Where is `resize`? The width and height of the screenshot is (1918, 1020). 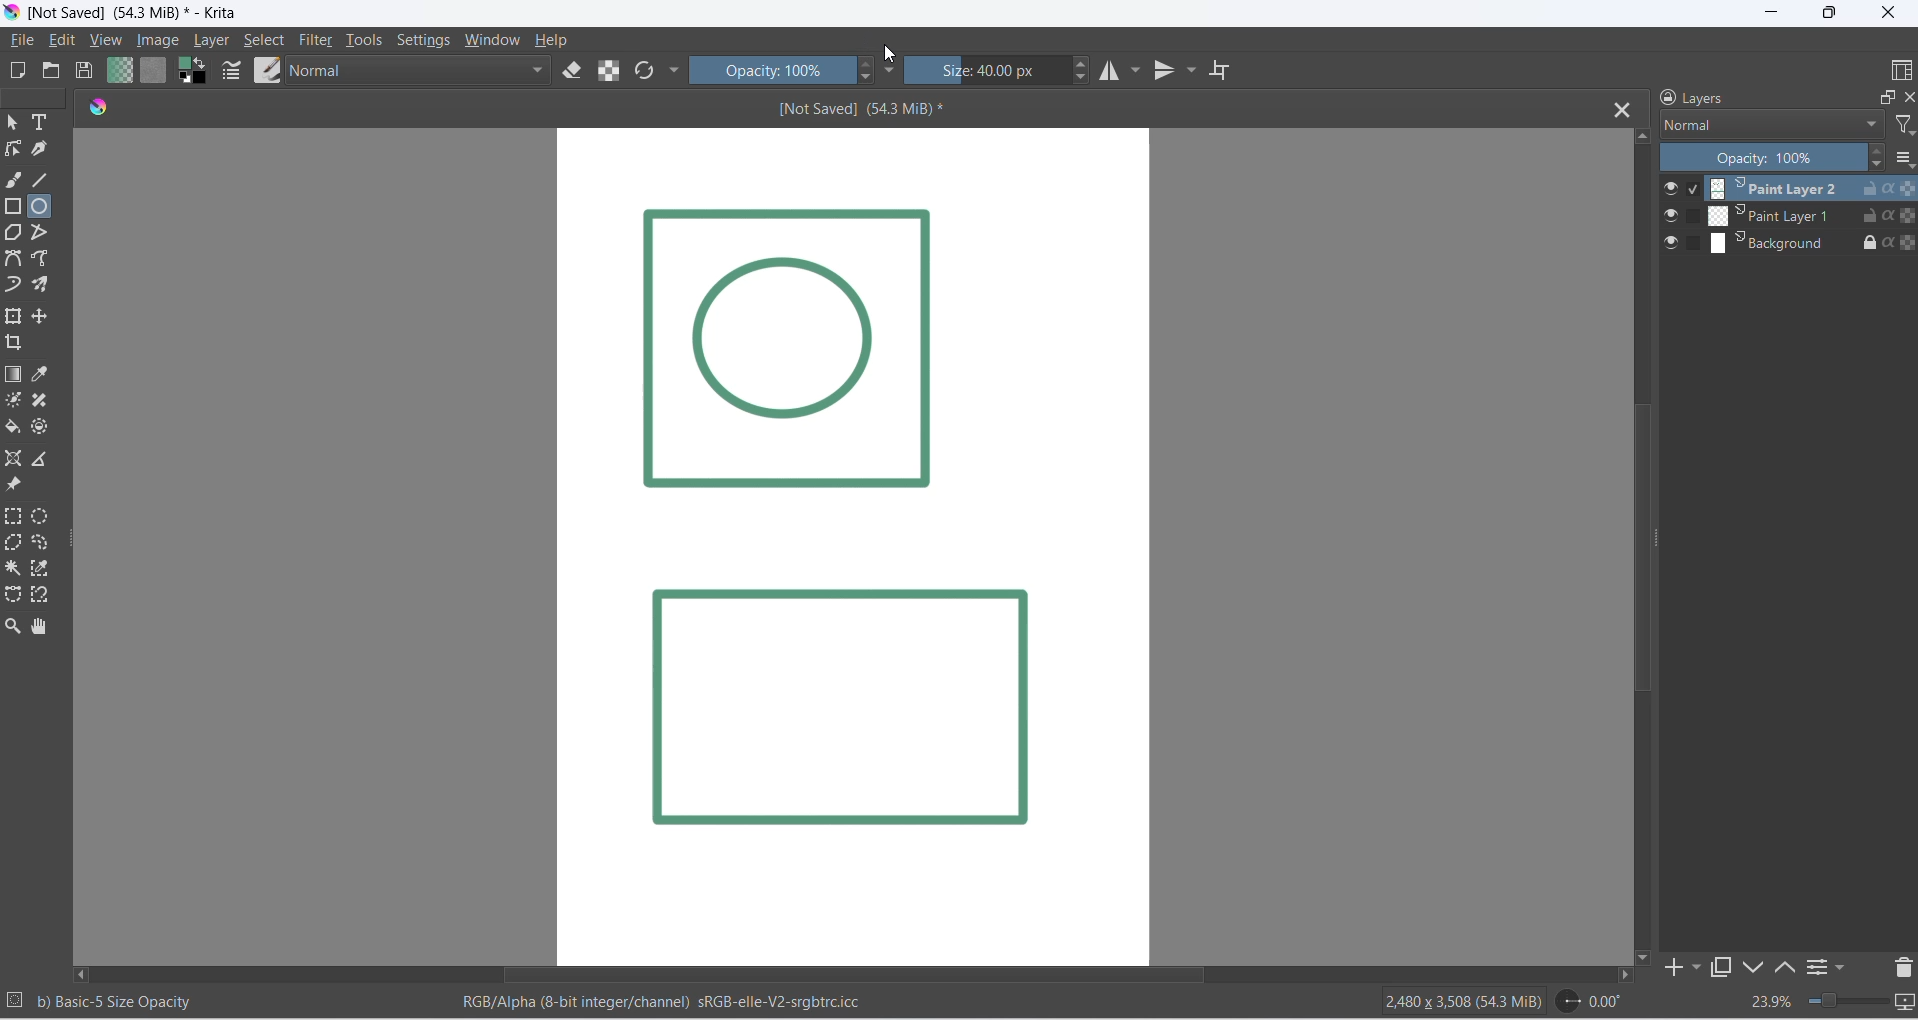
resize is located at coordinates (73, 551).